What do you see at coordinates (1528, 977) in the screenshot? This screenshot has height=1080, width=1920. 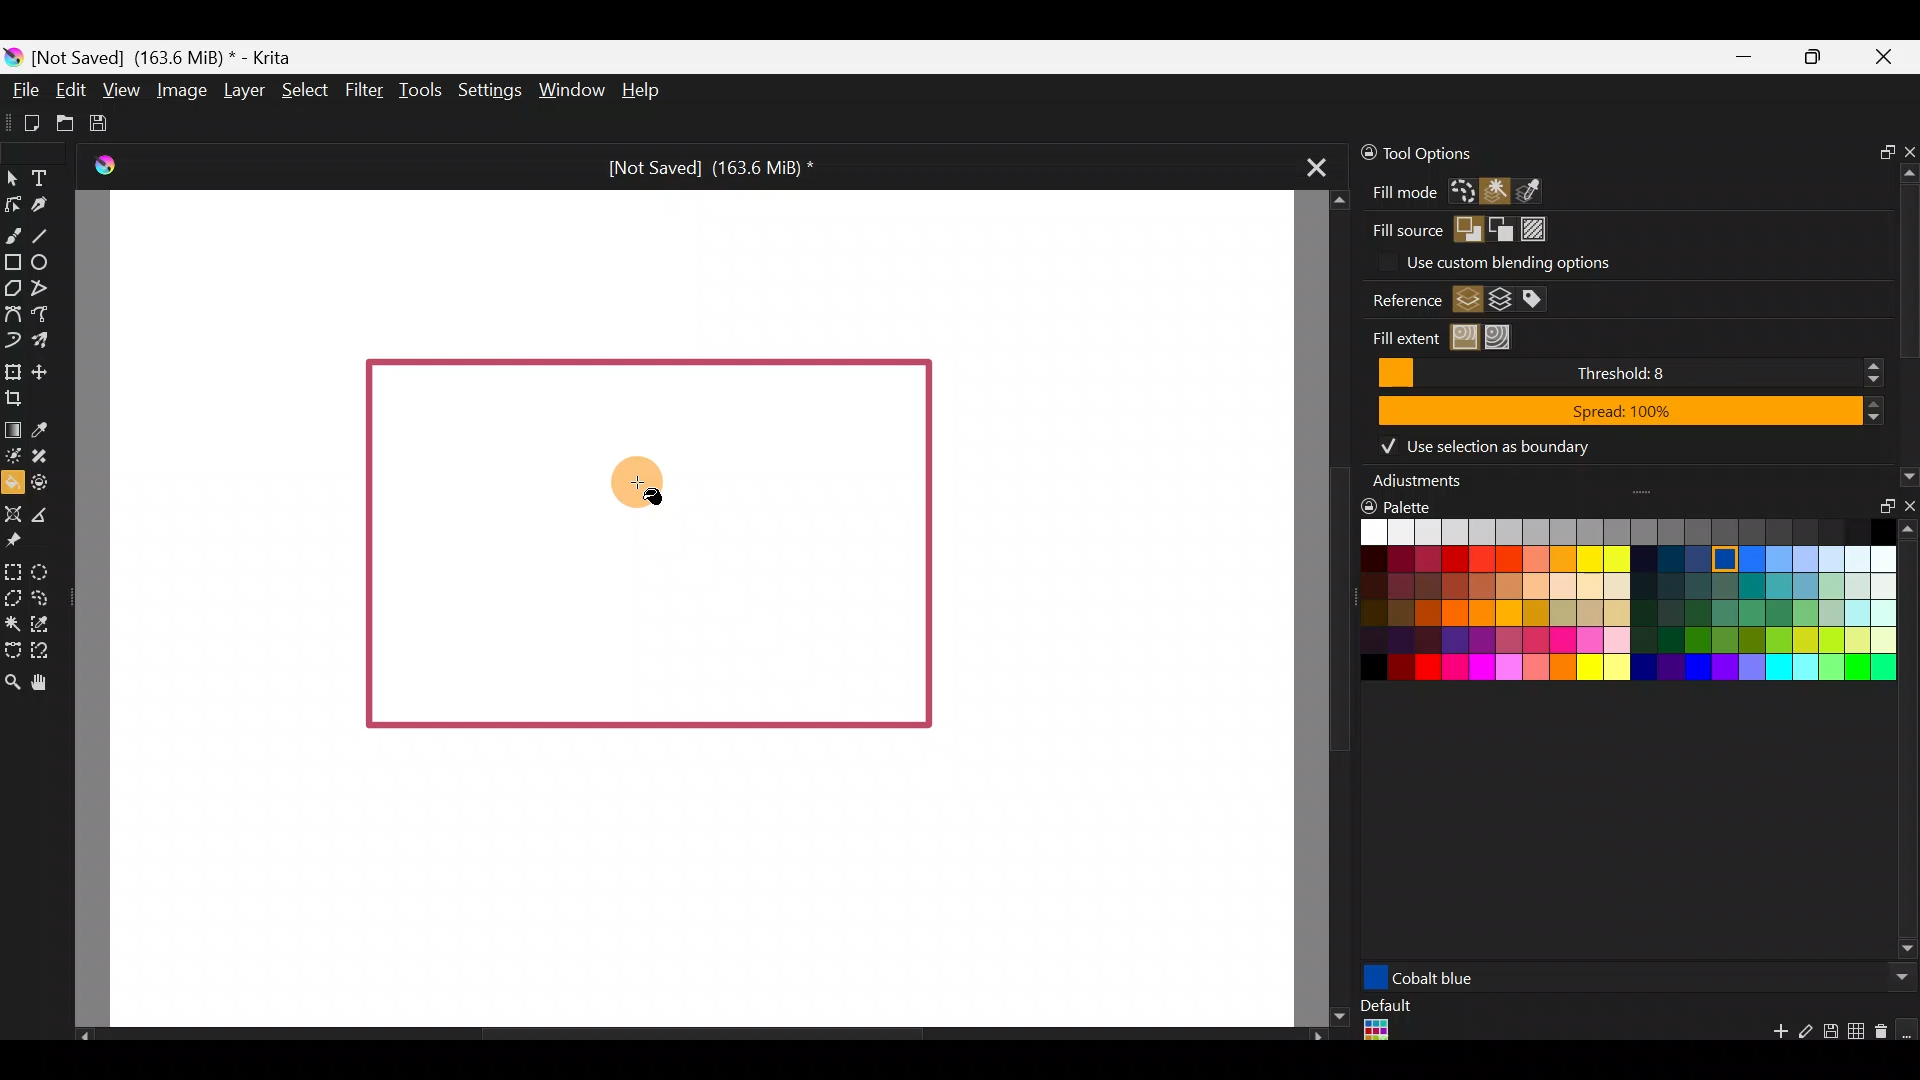 I see `Purple color` at bounding box center [1528, 977].